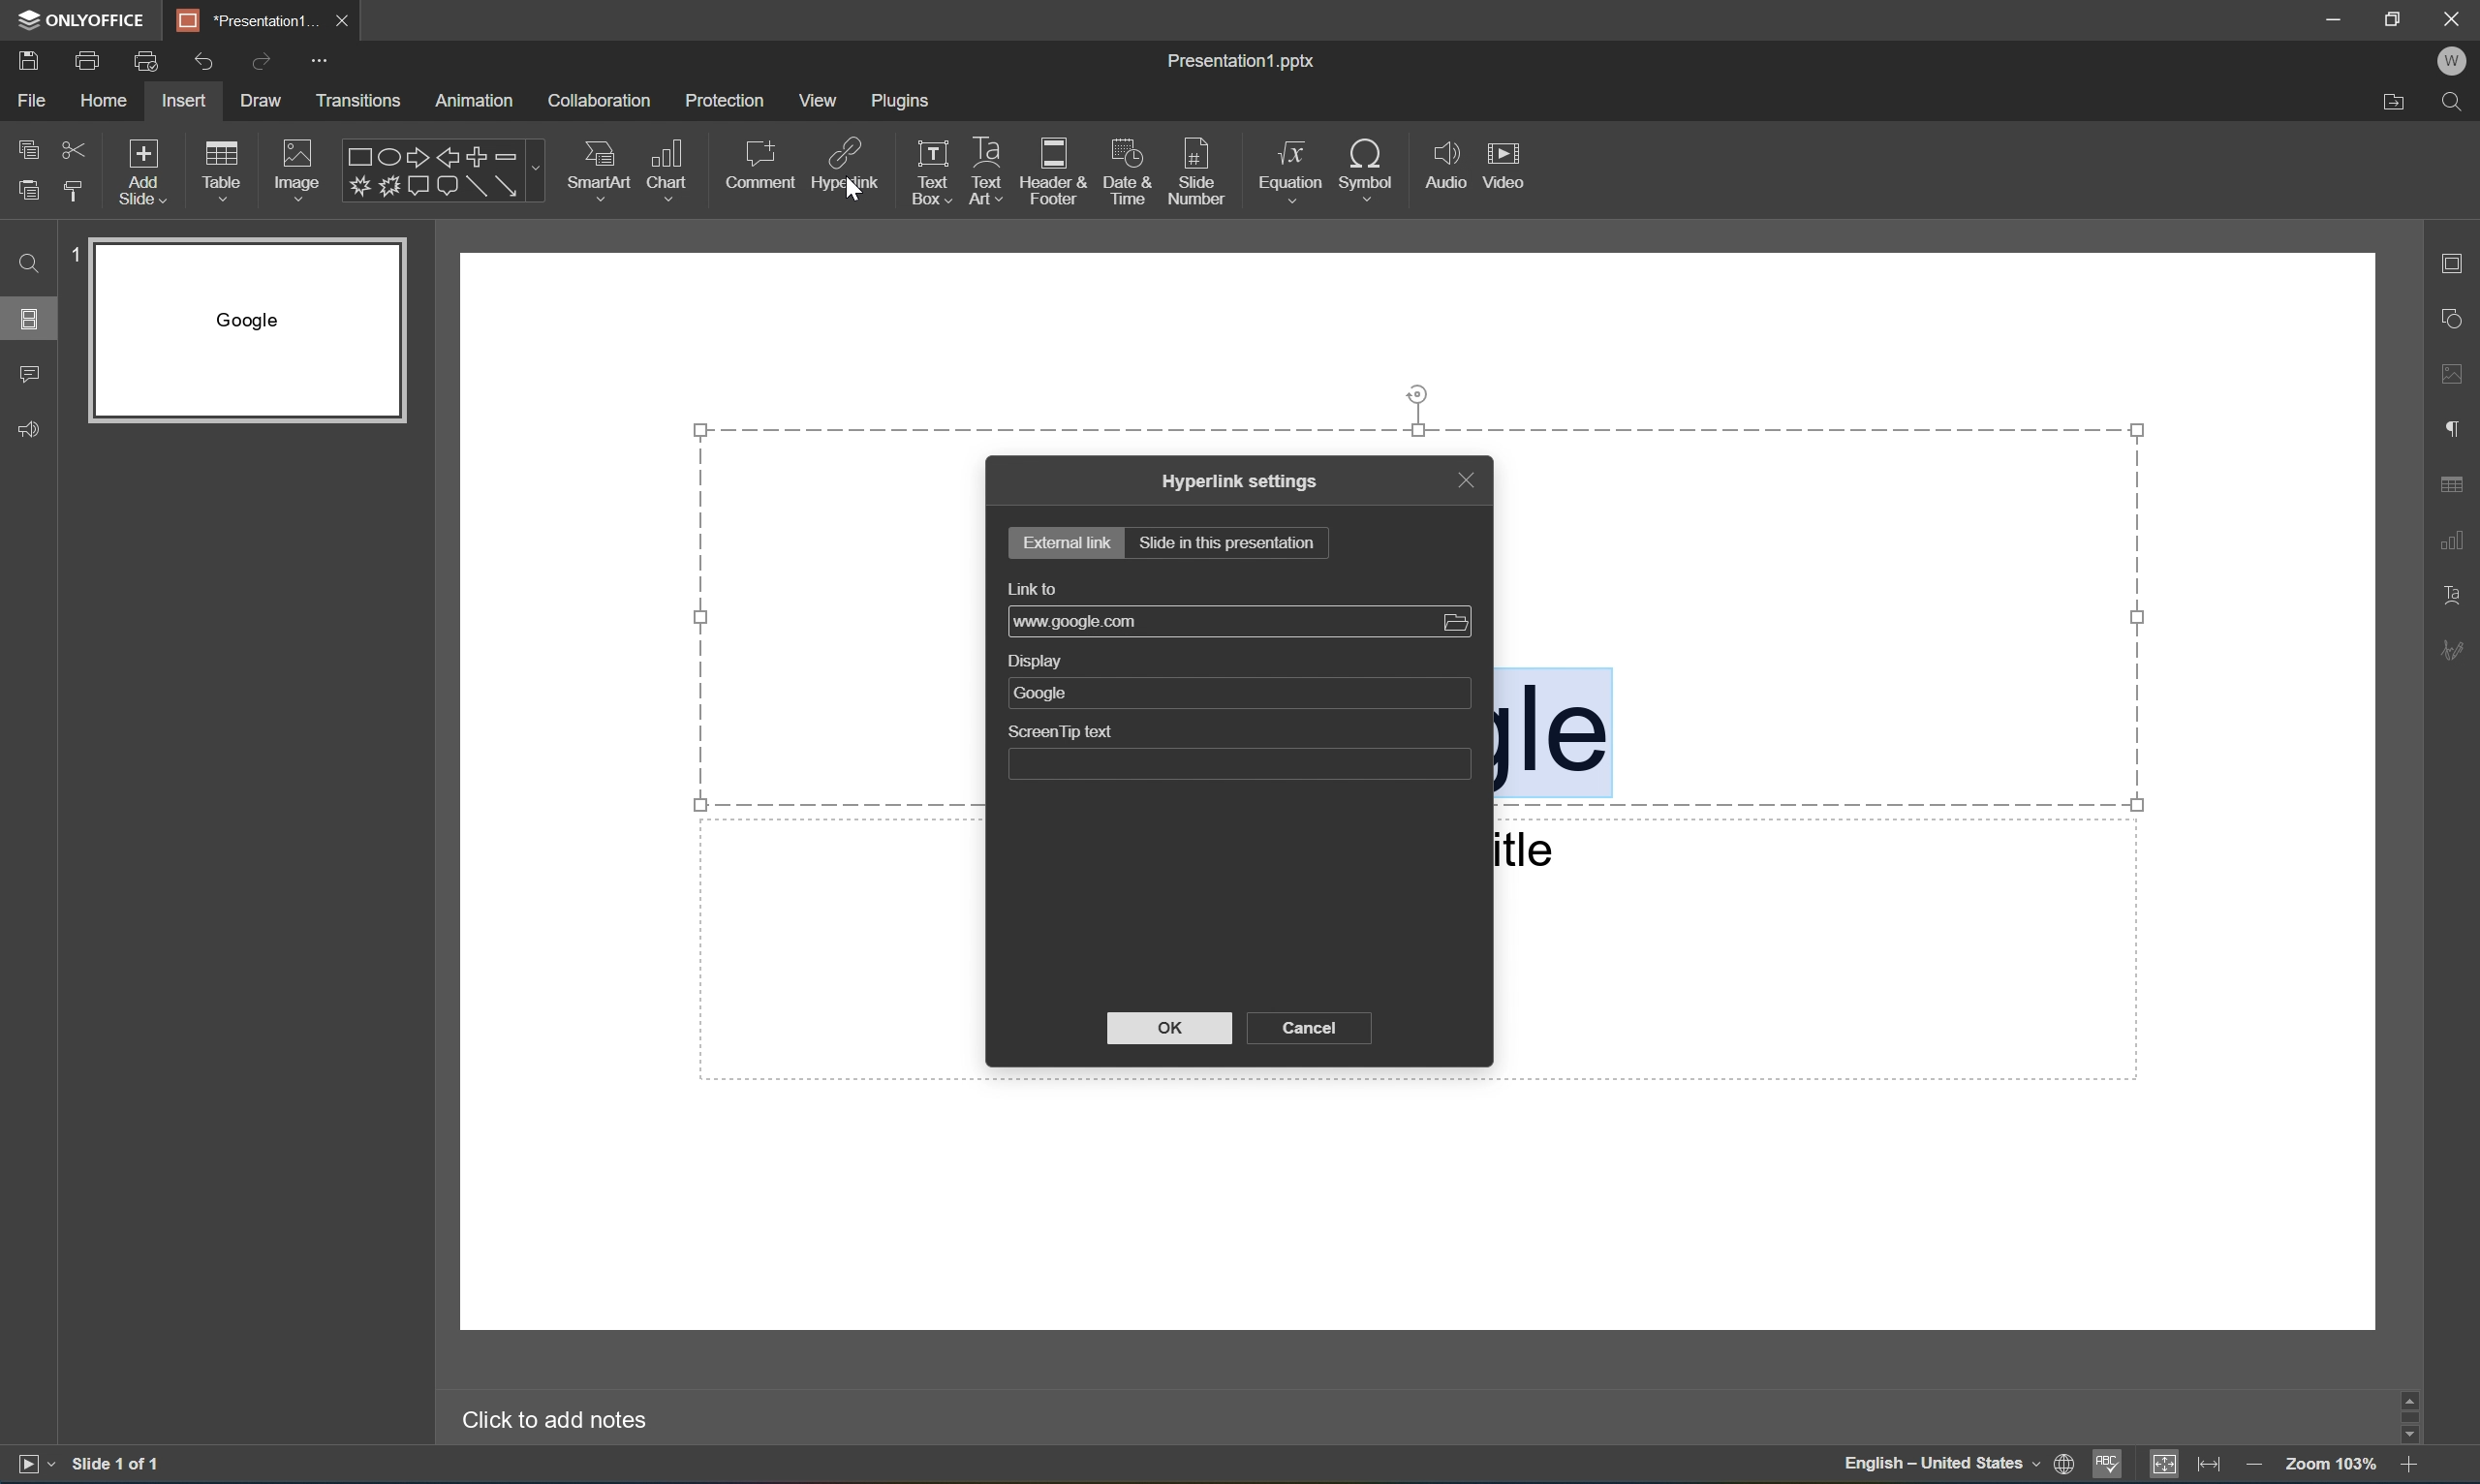 Image resolution: width=2480 pixels, height=1484 pixels. Describe the element at coordinates (2170, 1464) in the screenshot. I see `Fit to slide` at that location.